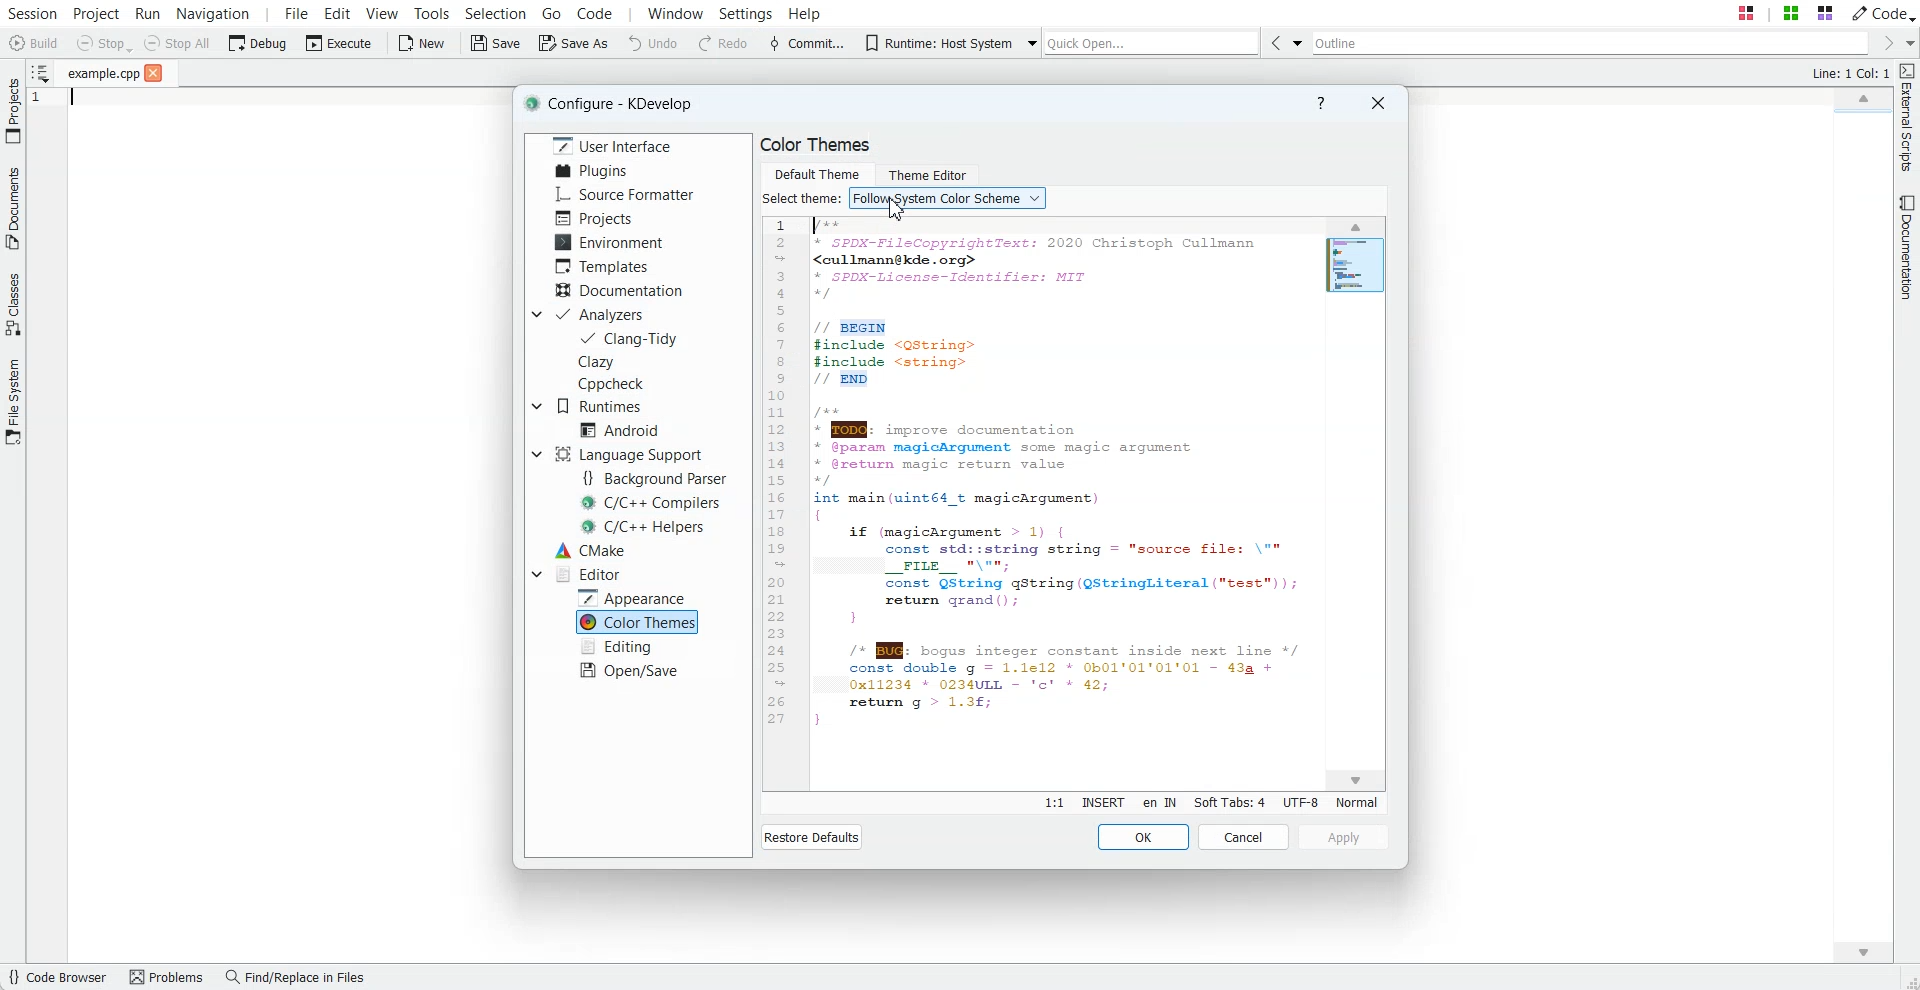 Image resolution: width=1920 pixels, height=990 pixels. Describe the element at coordinates (1229, 802) in the screenshot. I see `Soft Tabs: 4` at that location.